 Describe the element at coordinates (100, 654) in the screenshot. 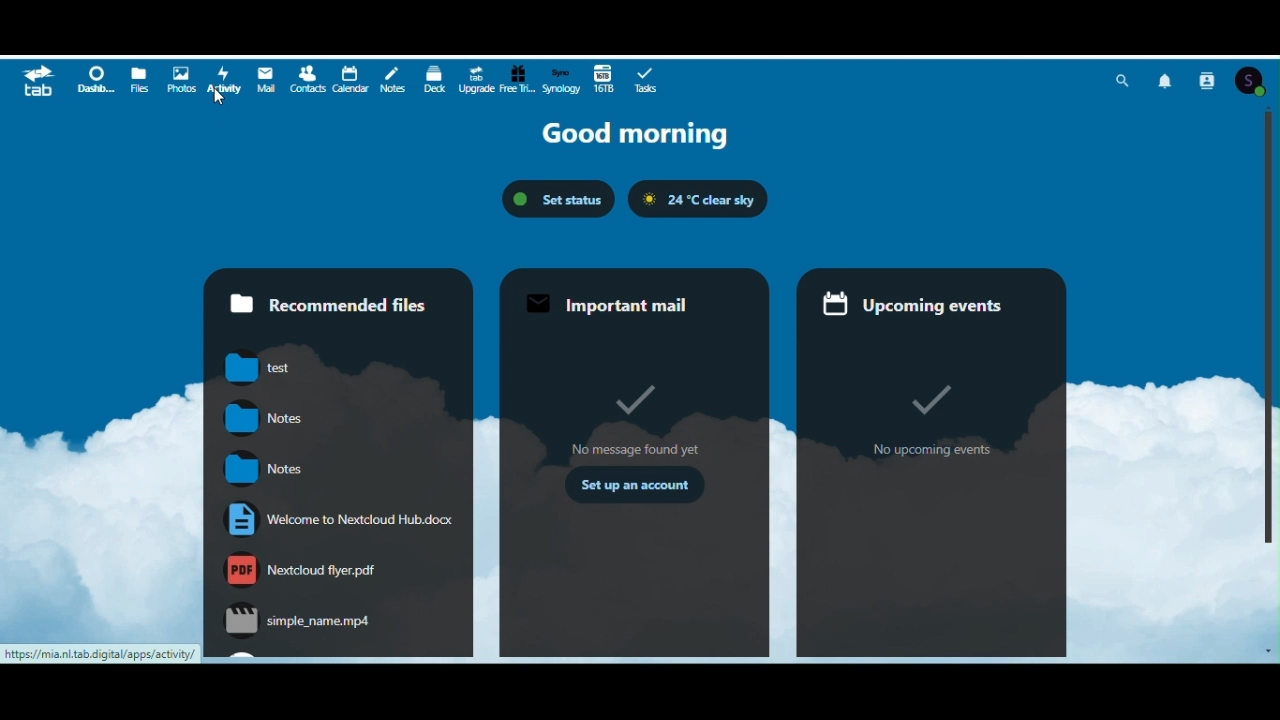

I see `https://mia.nl.tab.digital/apps/activity/` at that location.